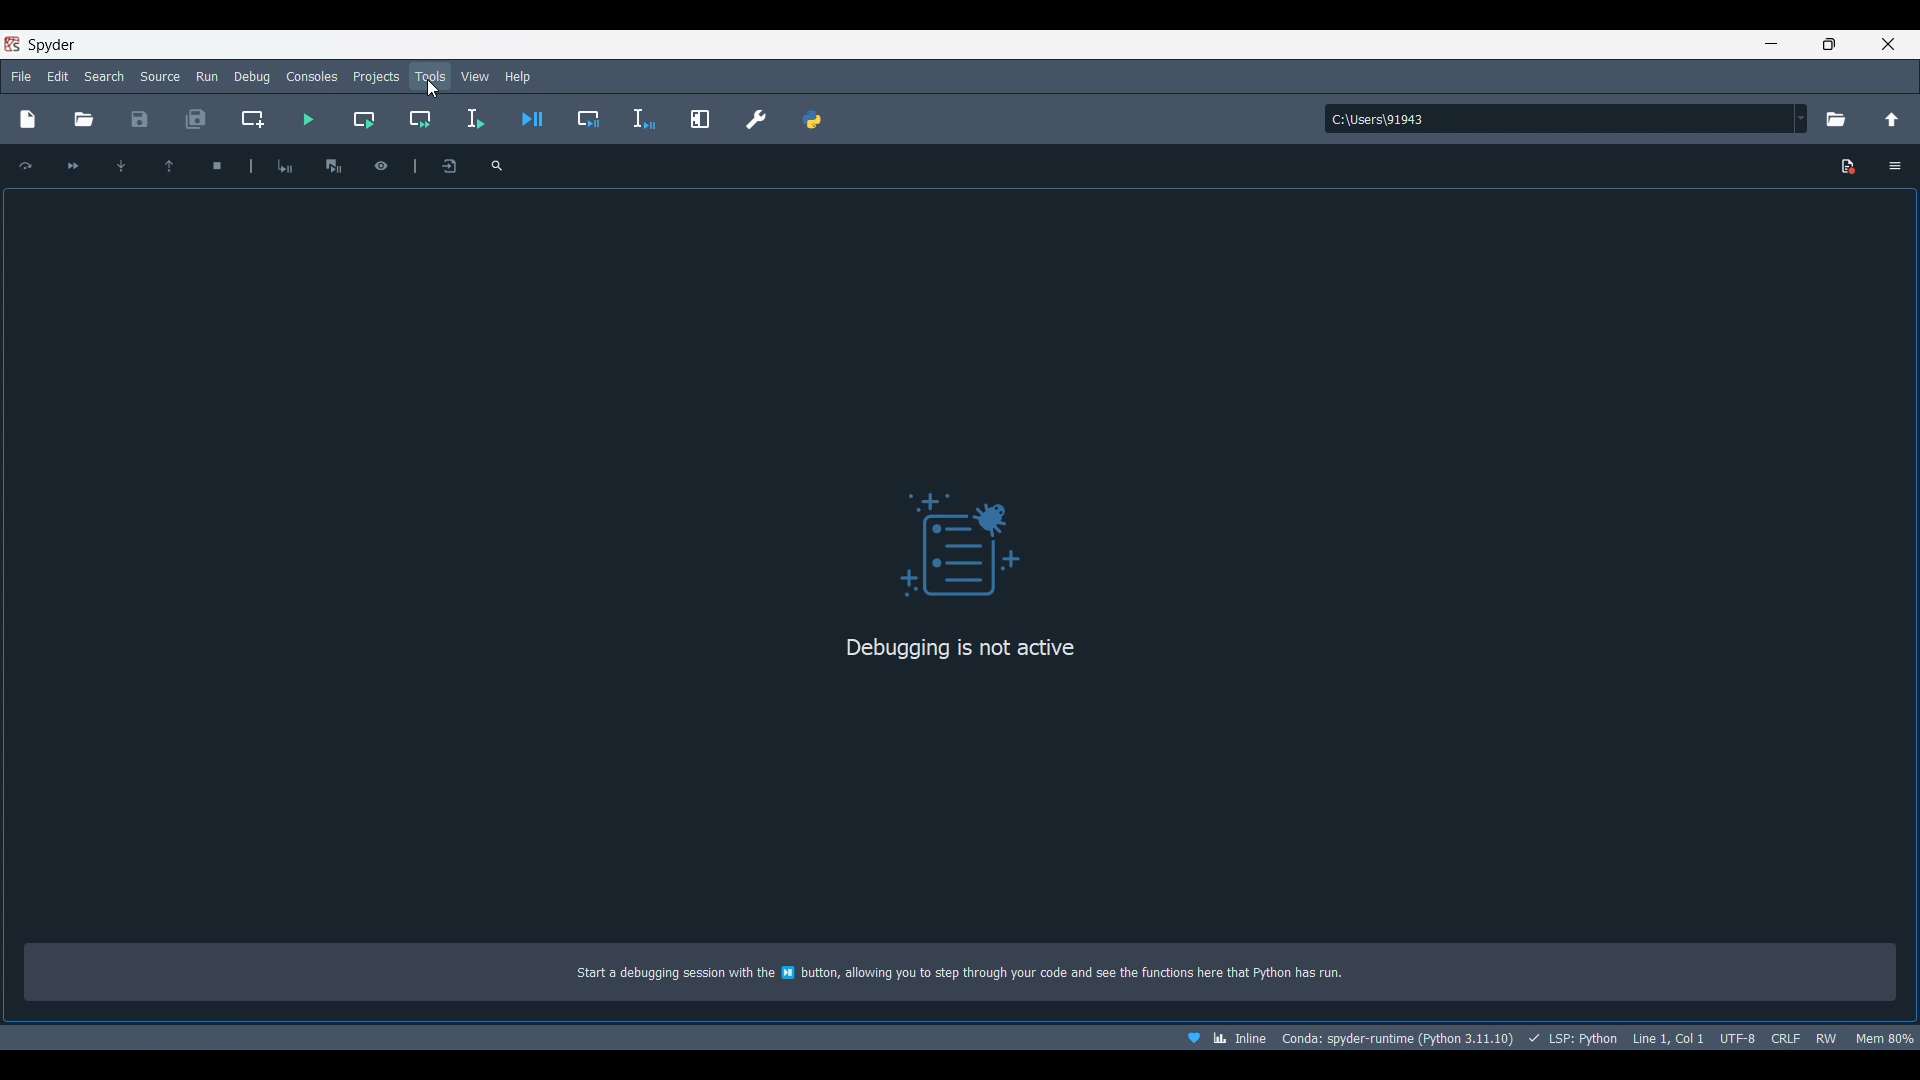 This screenshot has height=1080, width=1920. Describe the element at coordinates (204, 76) in the screenshot. I see `Run menu` at that location.